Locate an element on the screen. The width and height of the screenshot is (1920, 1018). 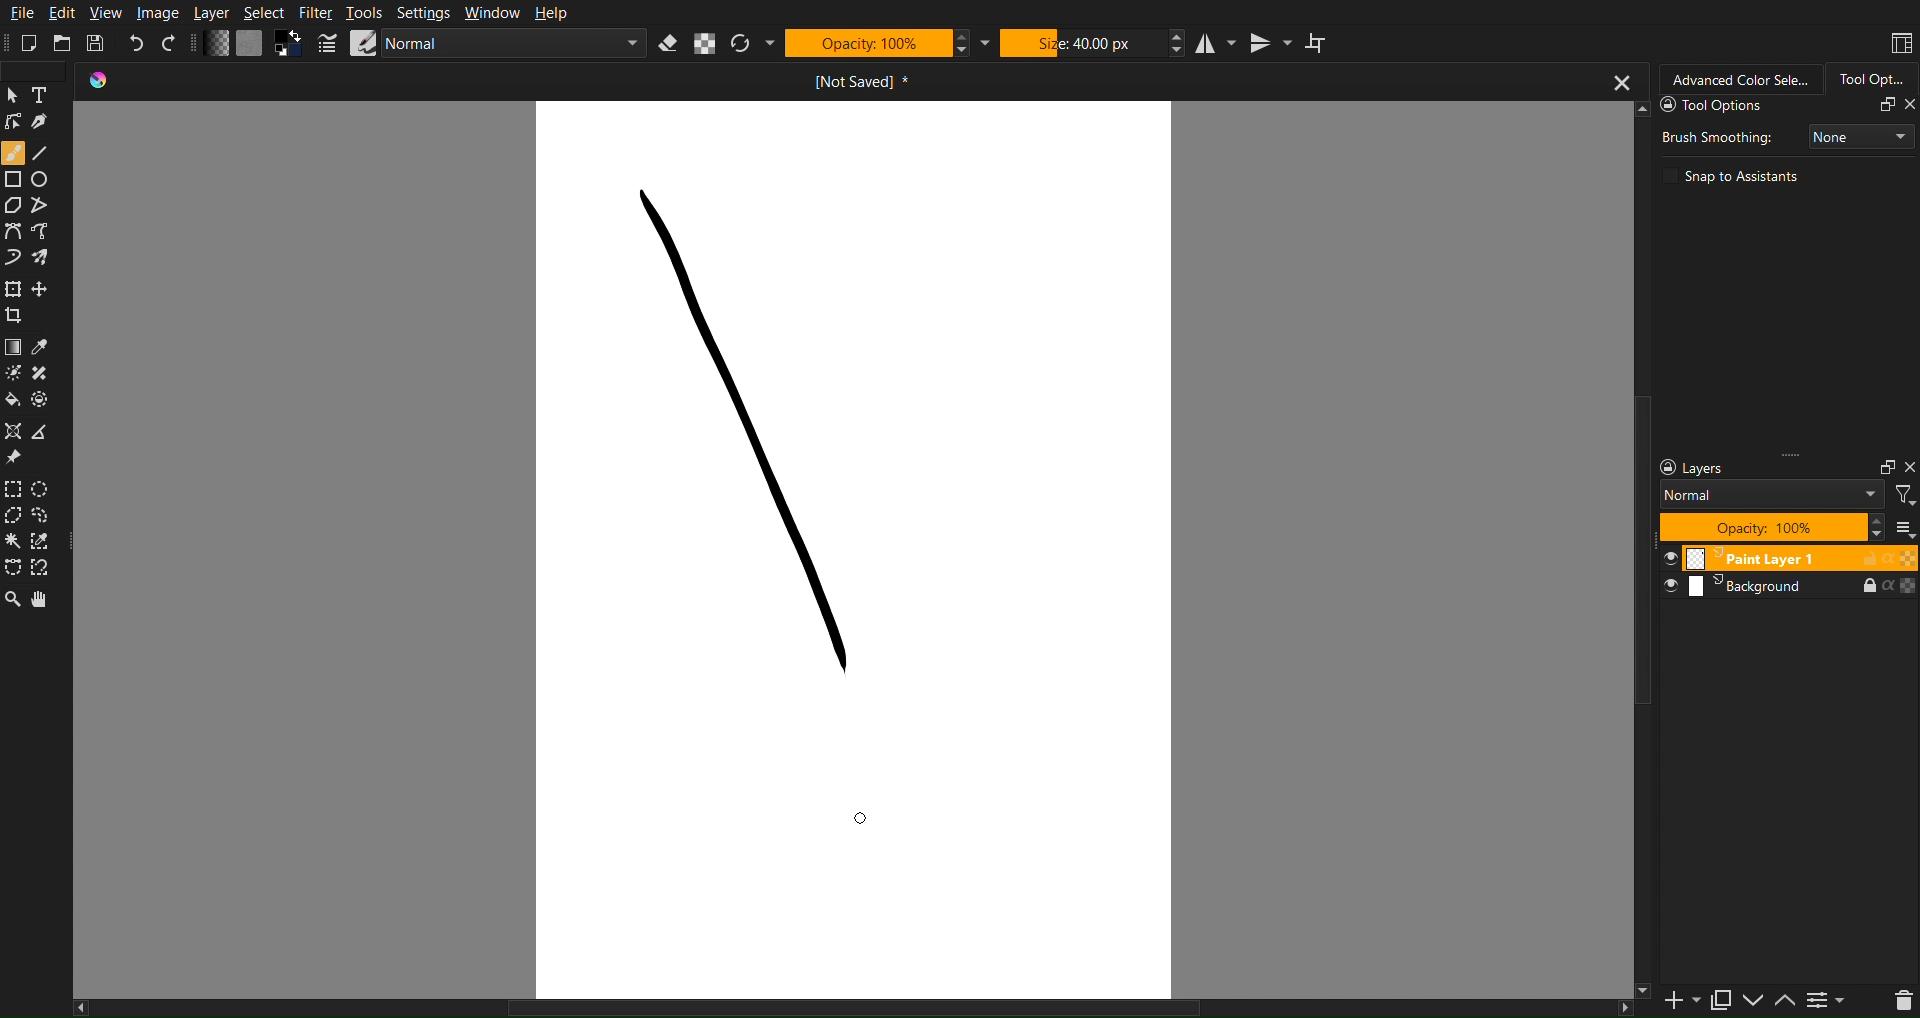
Refresh is located at coordinates (740, 43).